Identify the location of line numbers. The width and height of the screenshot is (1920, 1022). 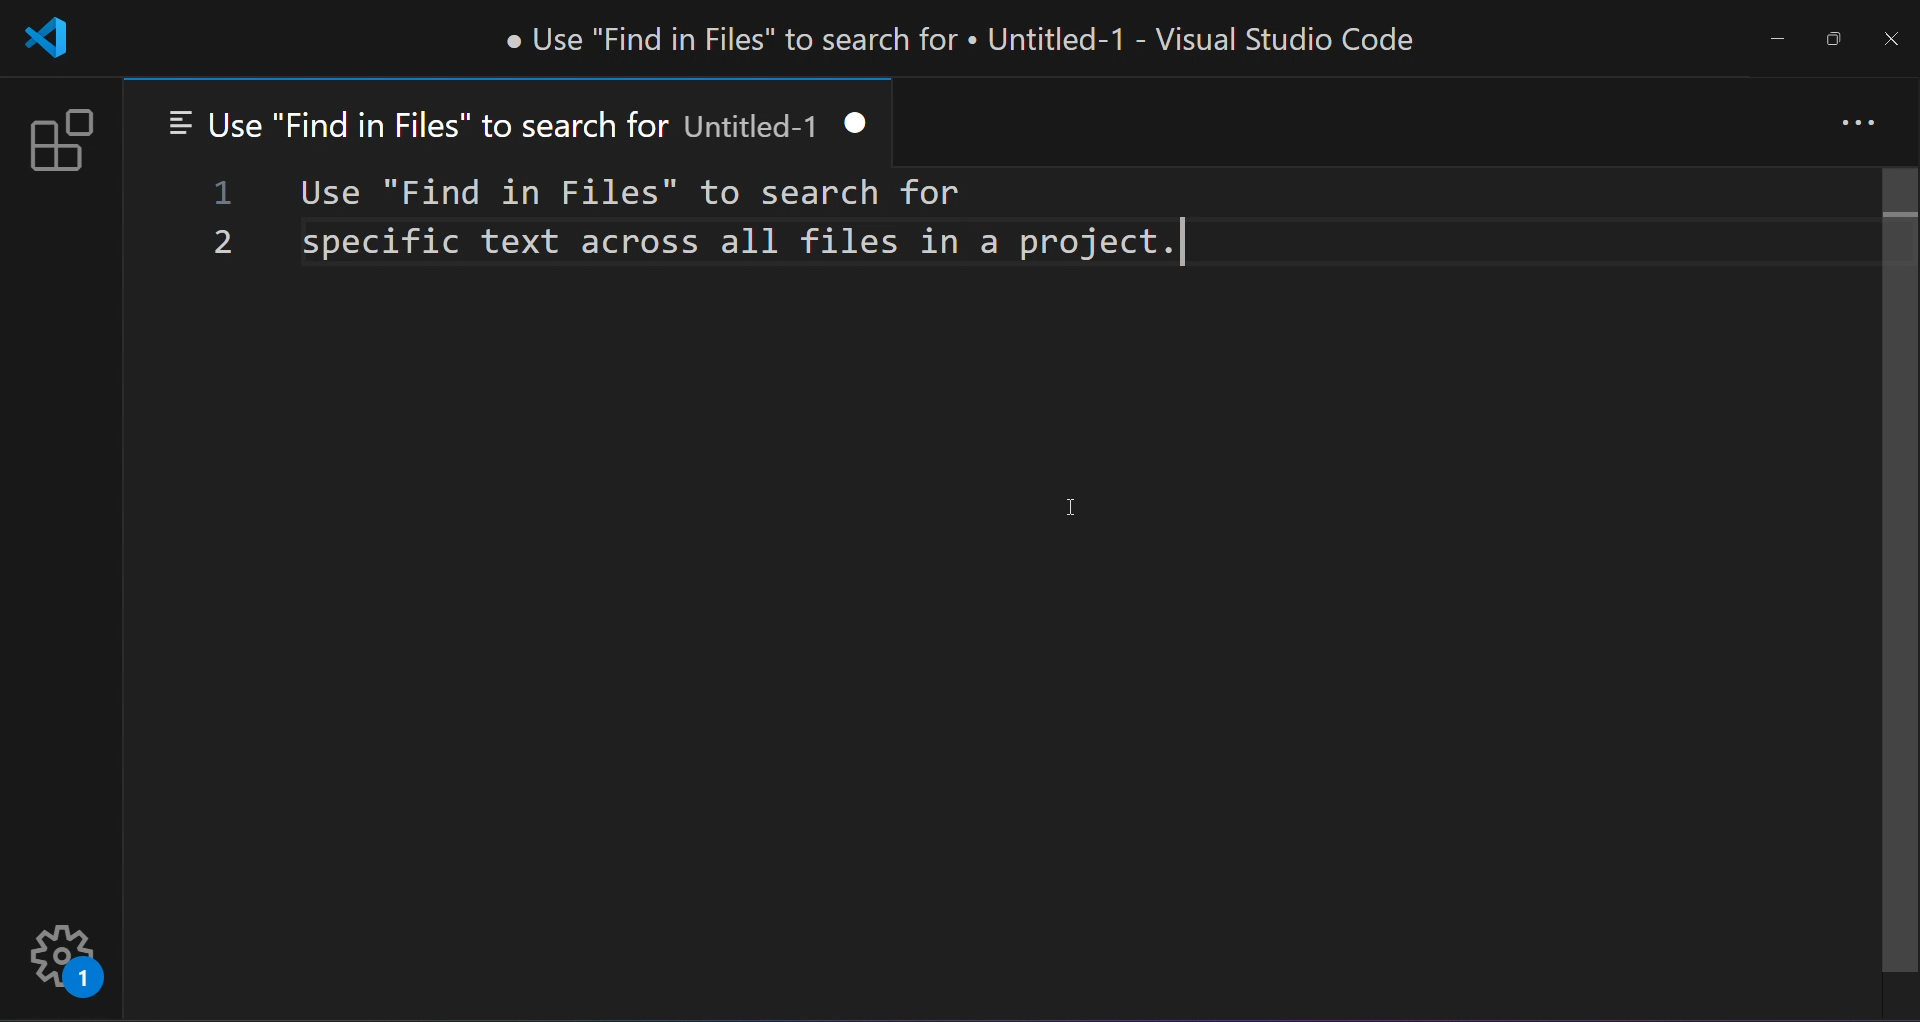
(219, 218).